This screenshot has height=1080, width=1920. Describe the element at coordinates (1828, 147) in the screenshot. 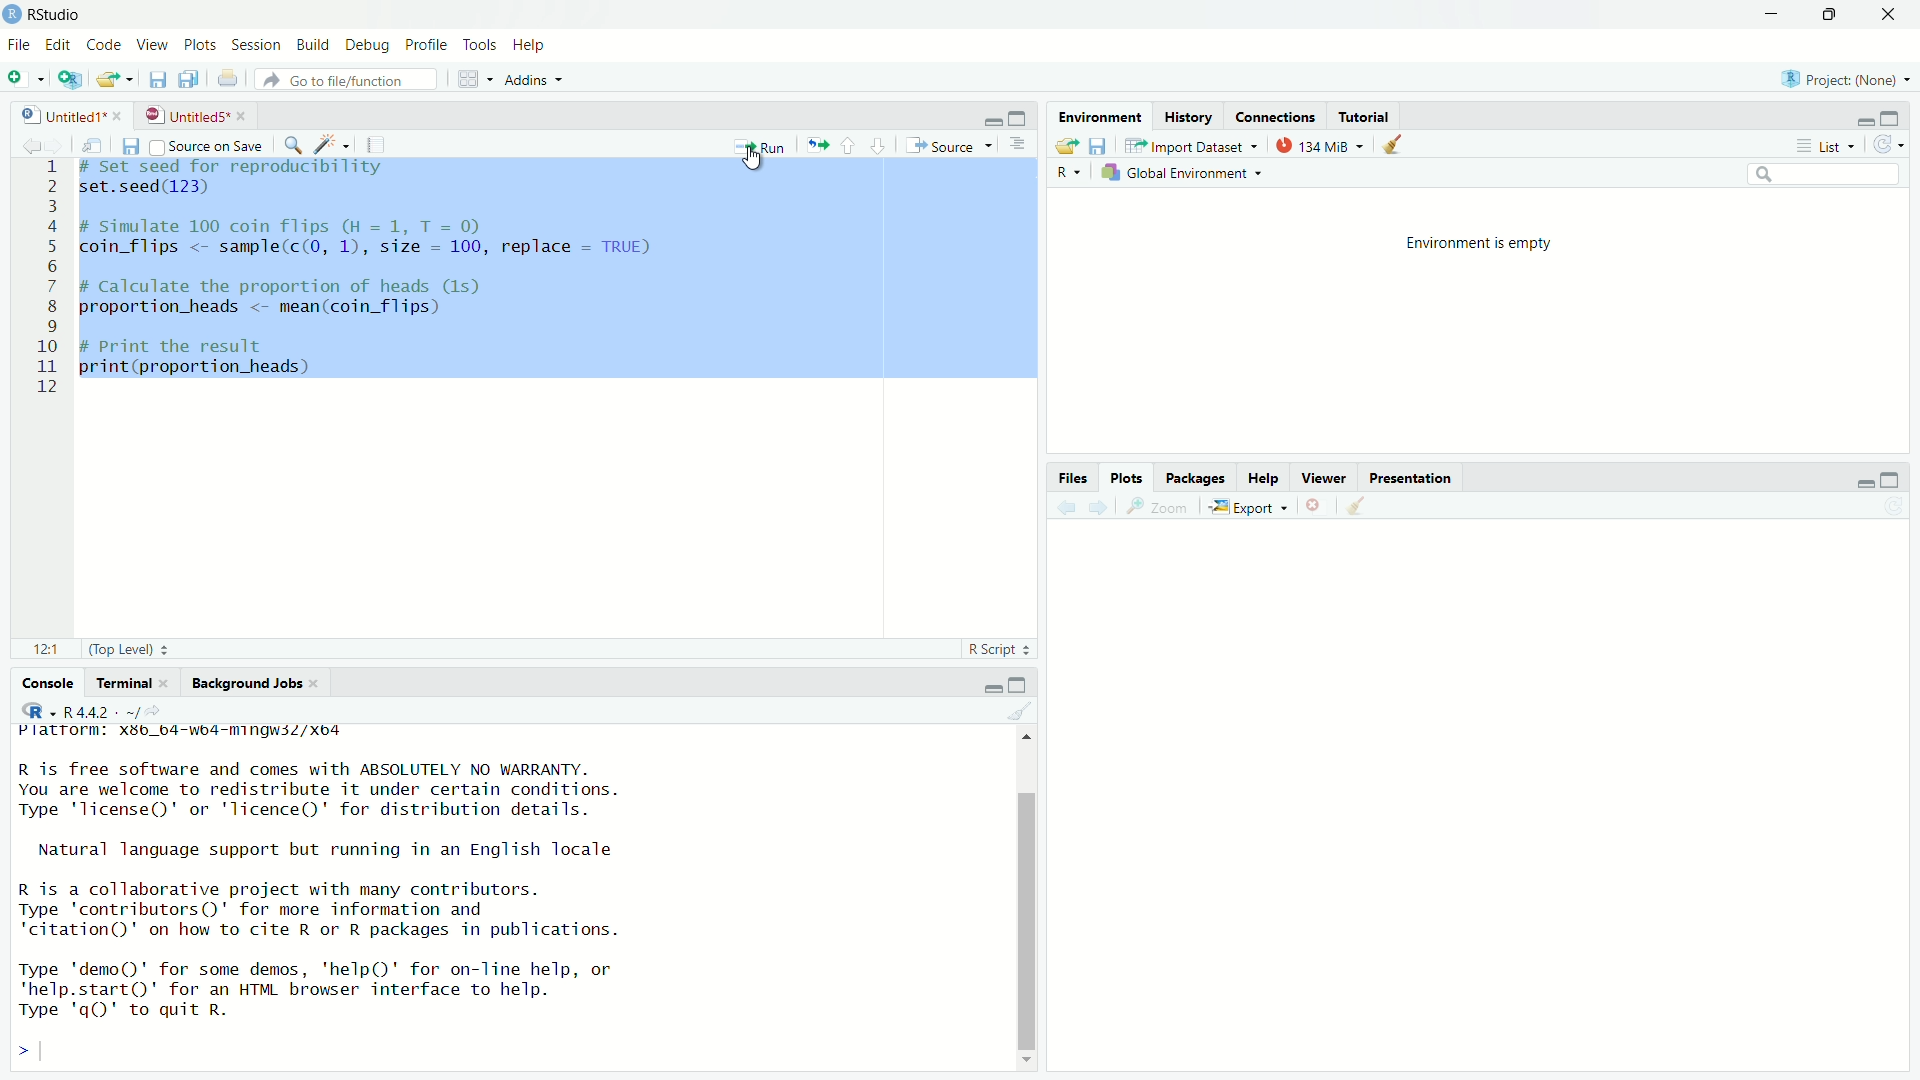

I see `list` at that location.